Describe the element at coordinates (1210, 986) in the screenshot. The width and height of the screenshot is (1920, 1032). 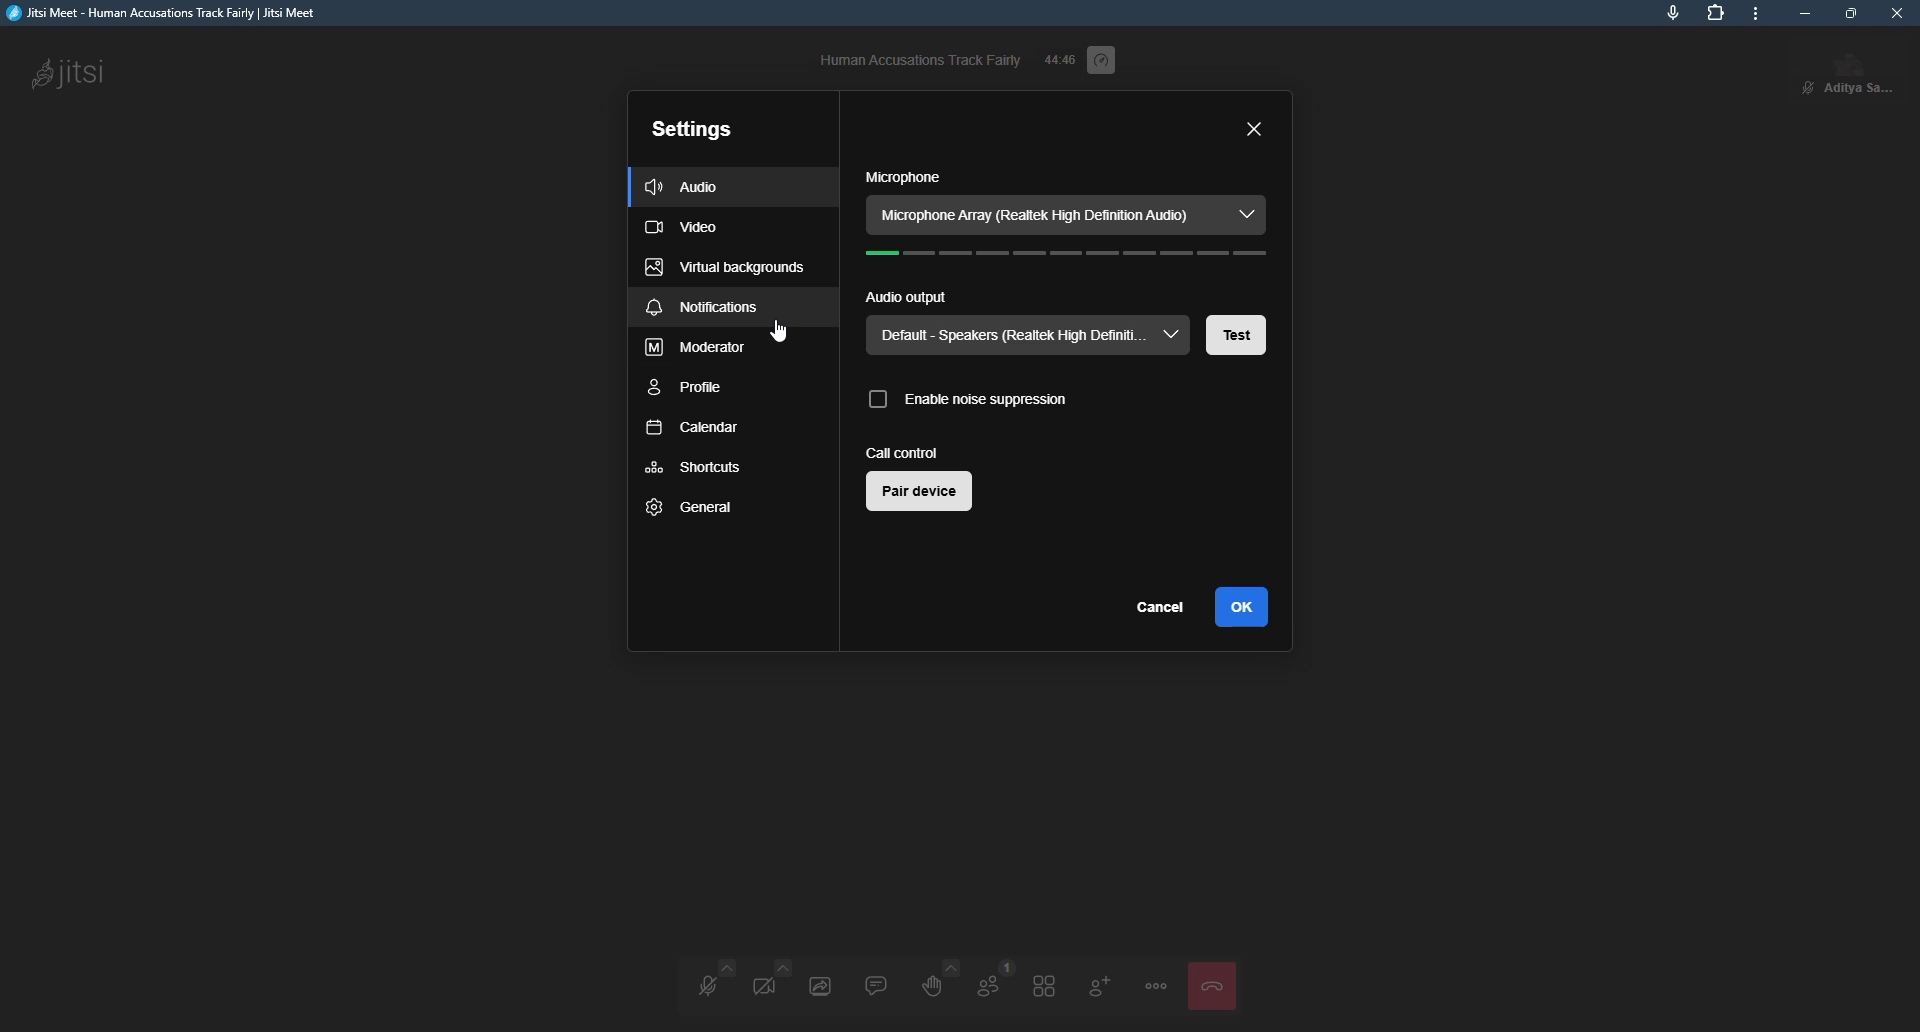
I see `end call` at that location.